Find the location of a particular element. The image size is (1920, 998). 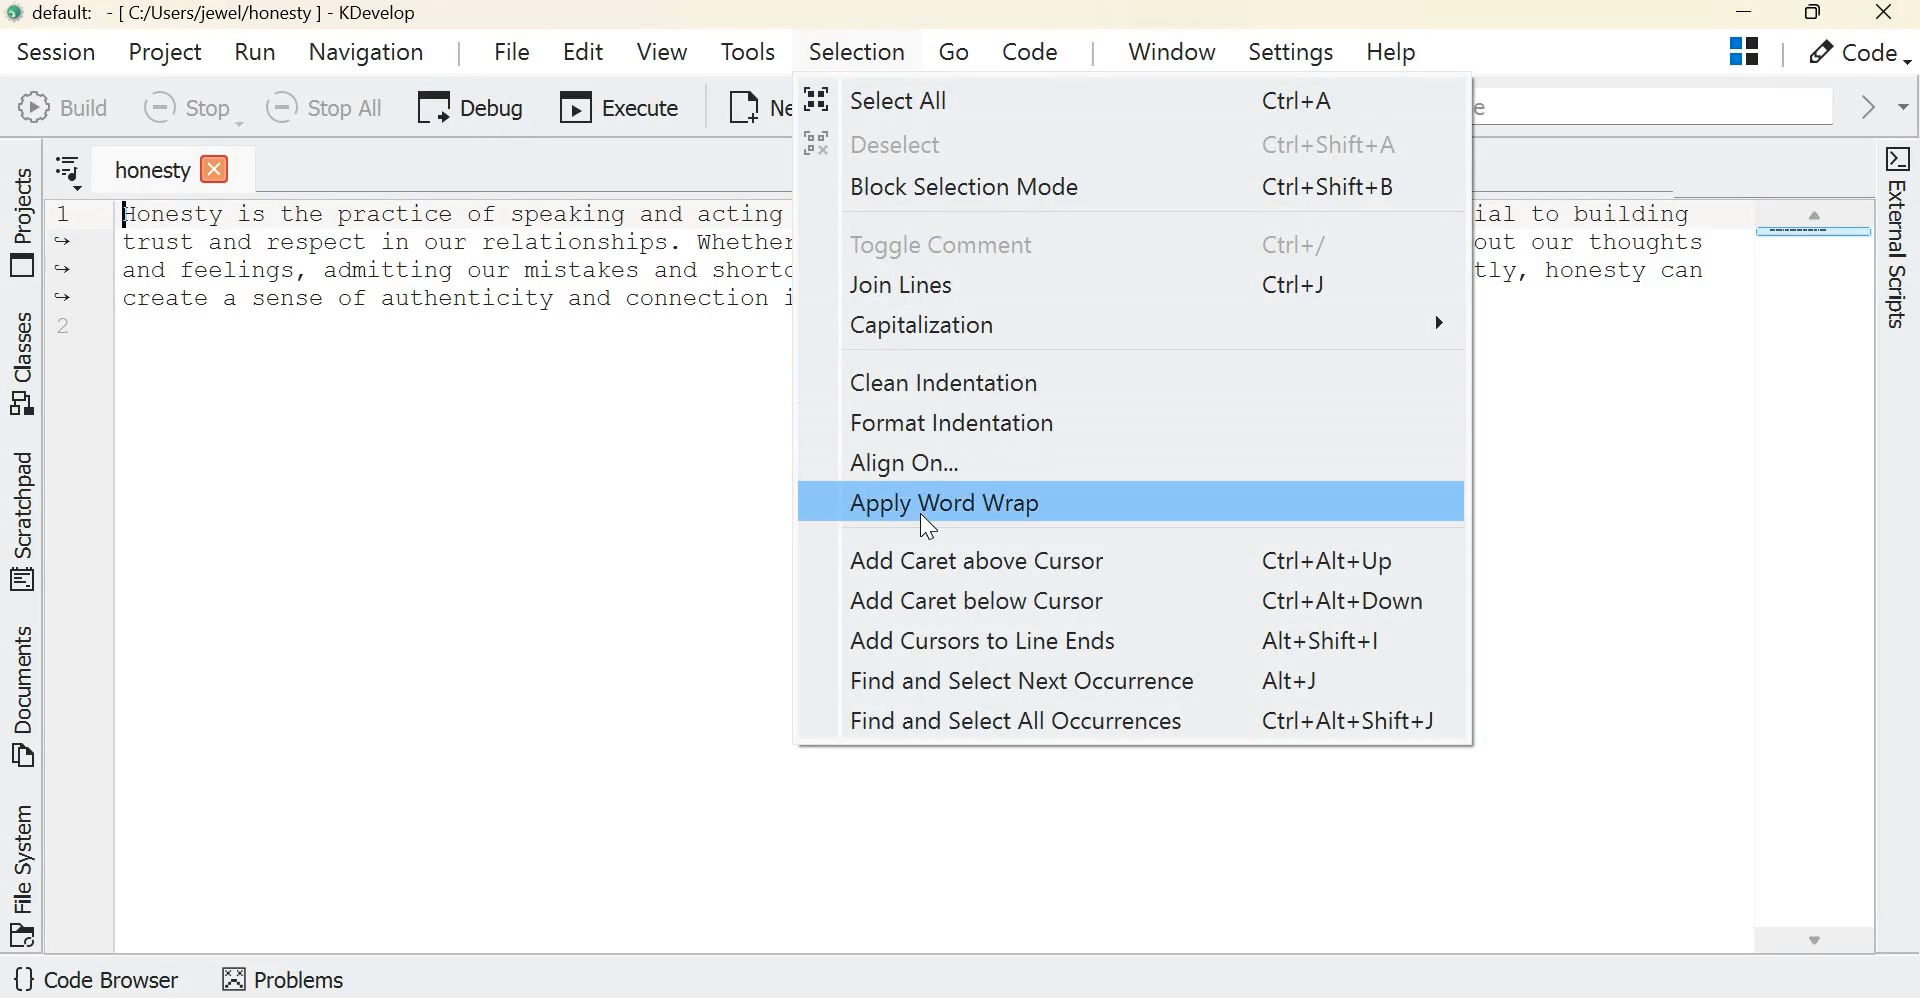

Go forward in context history is located at coordinates (1879, 106).